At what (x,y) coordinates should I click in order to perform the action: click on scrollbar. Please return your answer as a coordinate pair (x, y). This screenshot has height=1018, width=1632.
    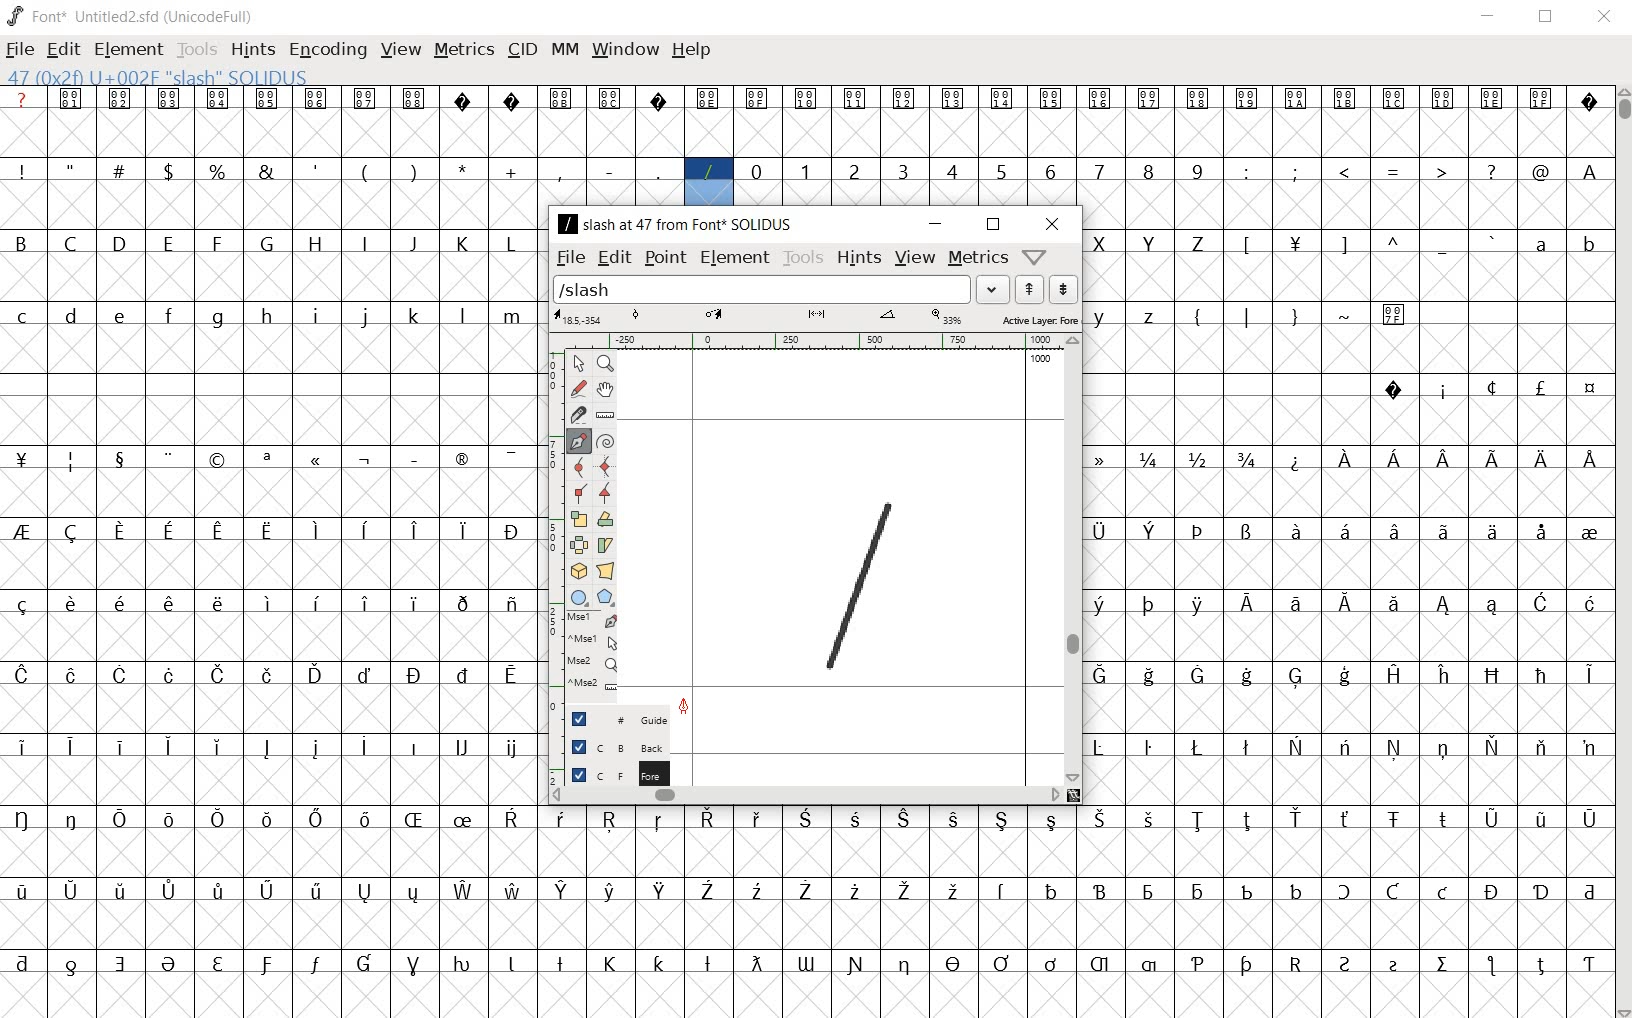
    Looking at the image, I should click on (804, 797).